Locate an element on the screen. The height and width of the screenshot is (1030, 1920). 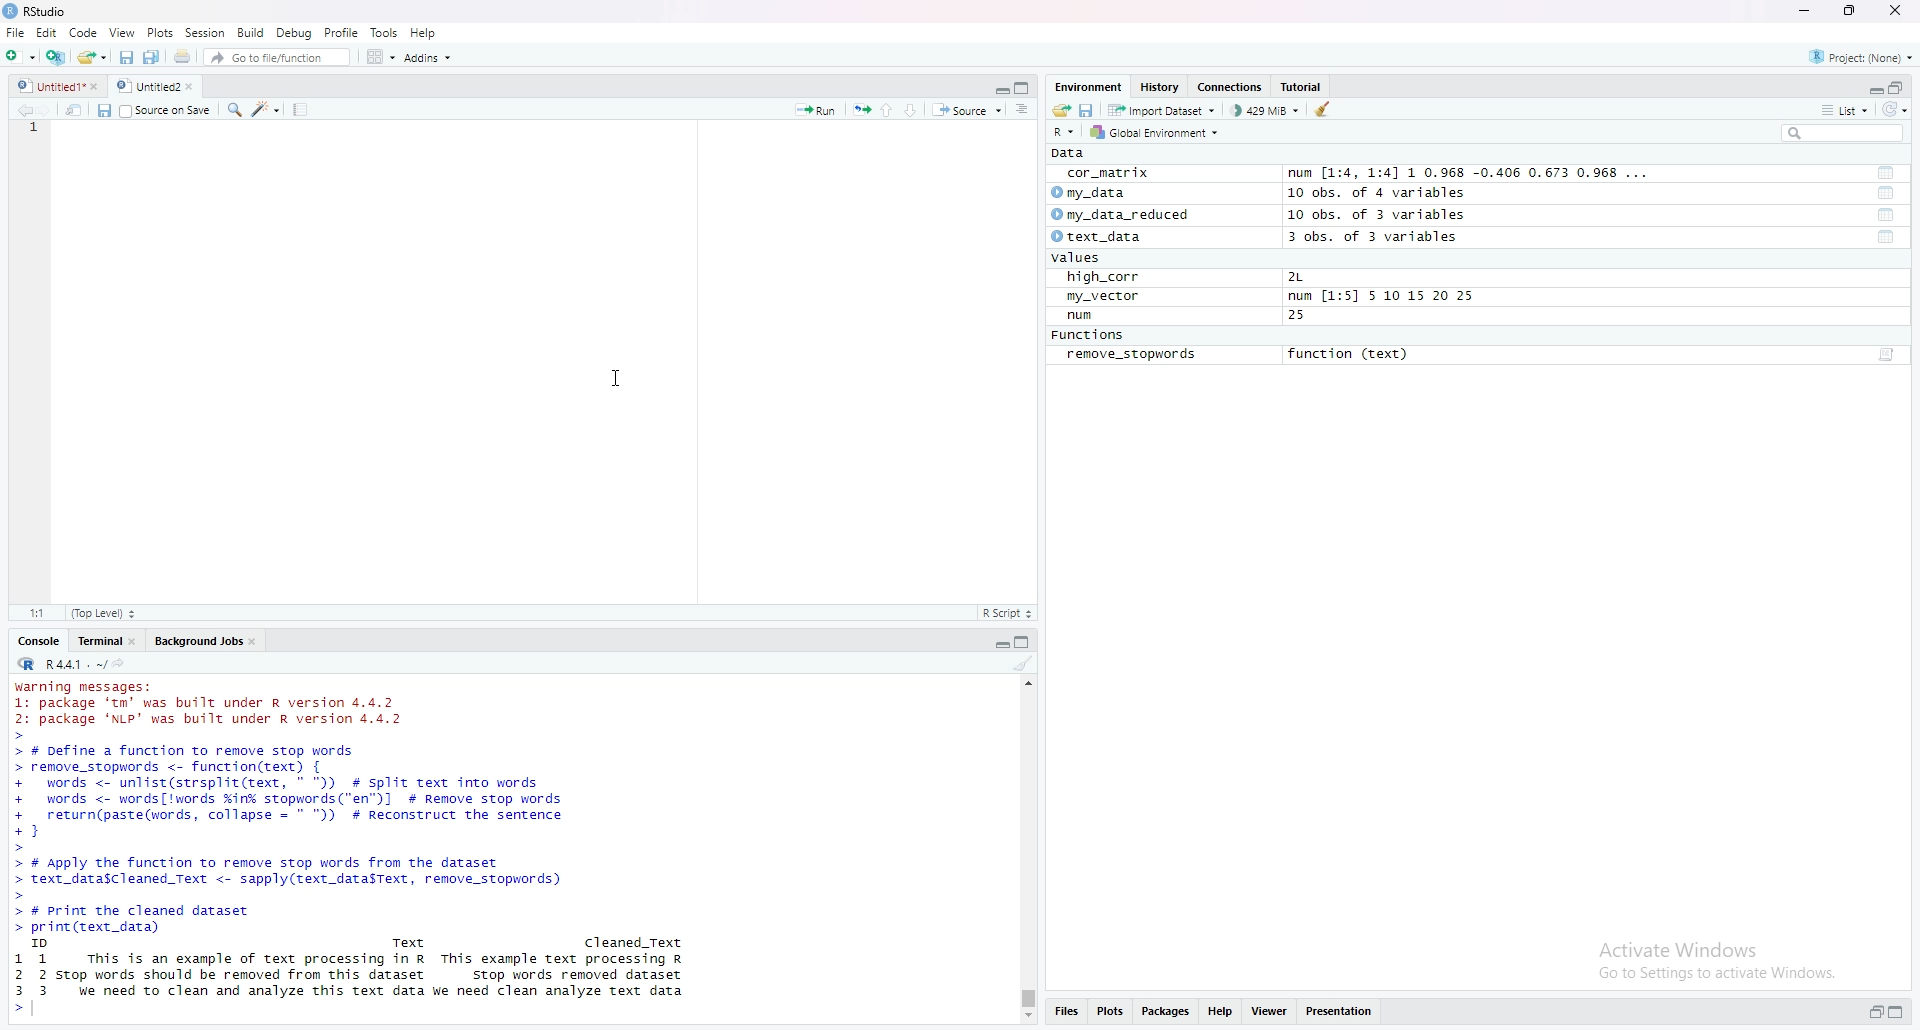
Presentation is located at coordinates (1338, 1012).